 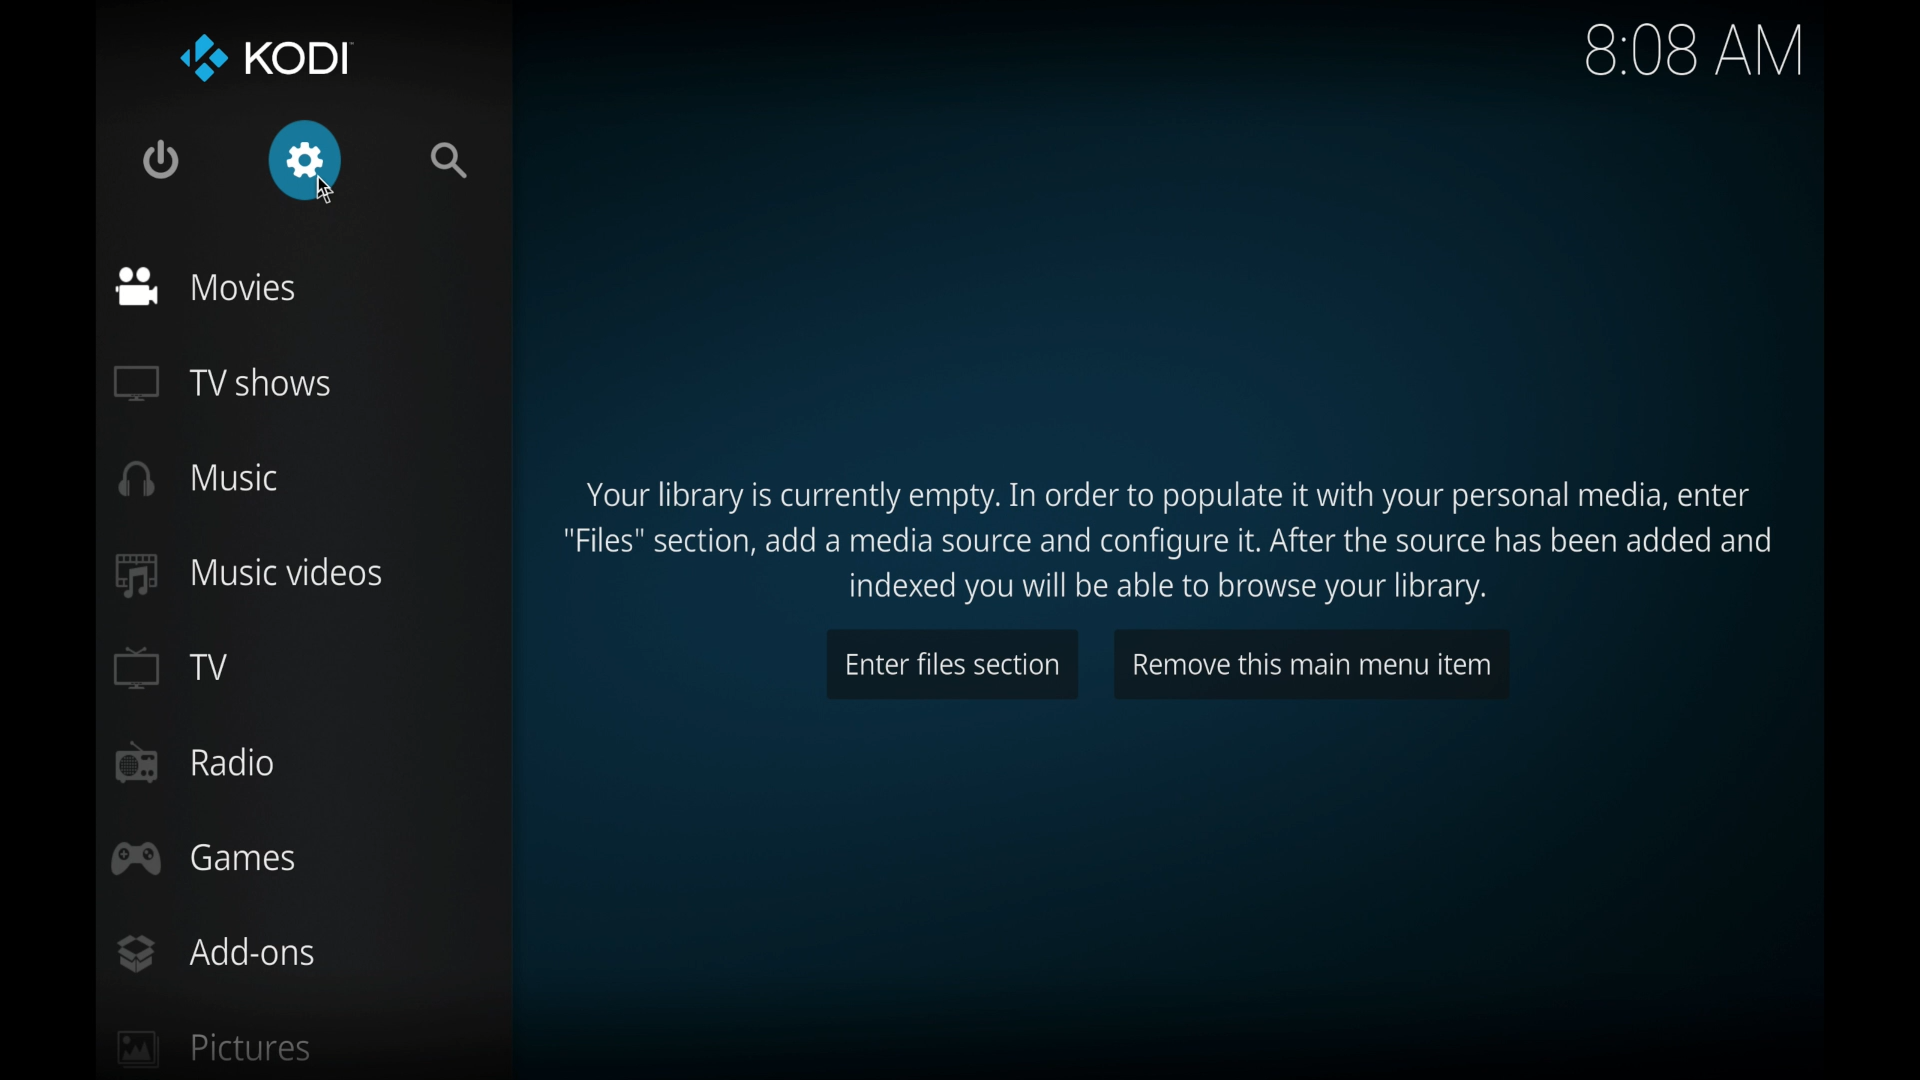 What do you see at coordinates (226, 383) in the screenshot?
I see `tv shows` at bounding box center [226, 383].